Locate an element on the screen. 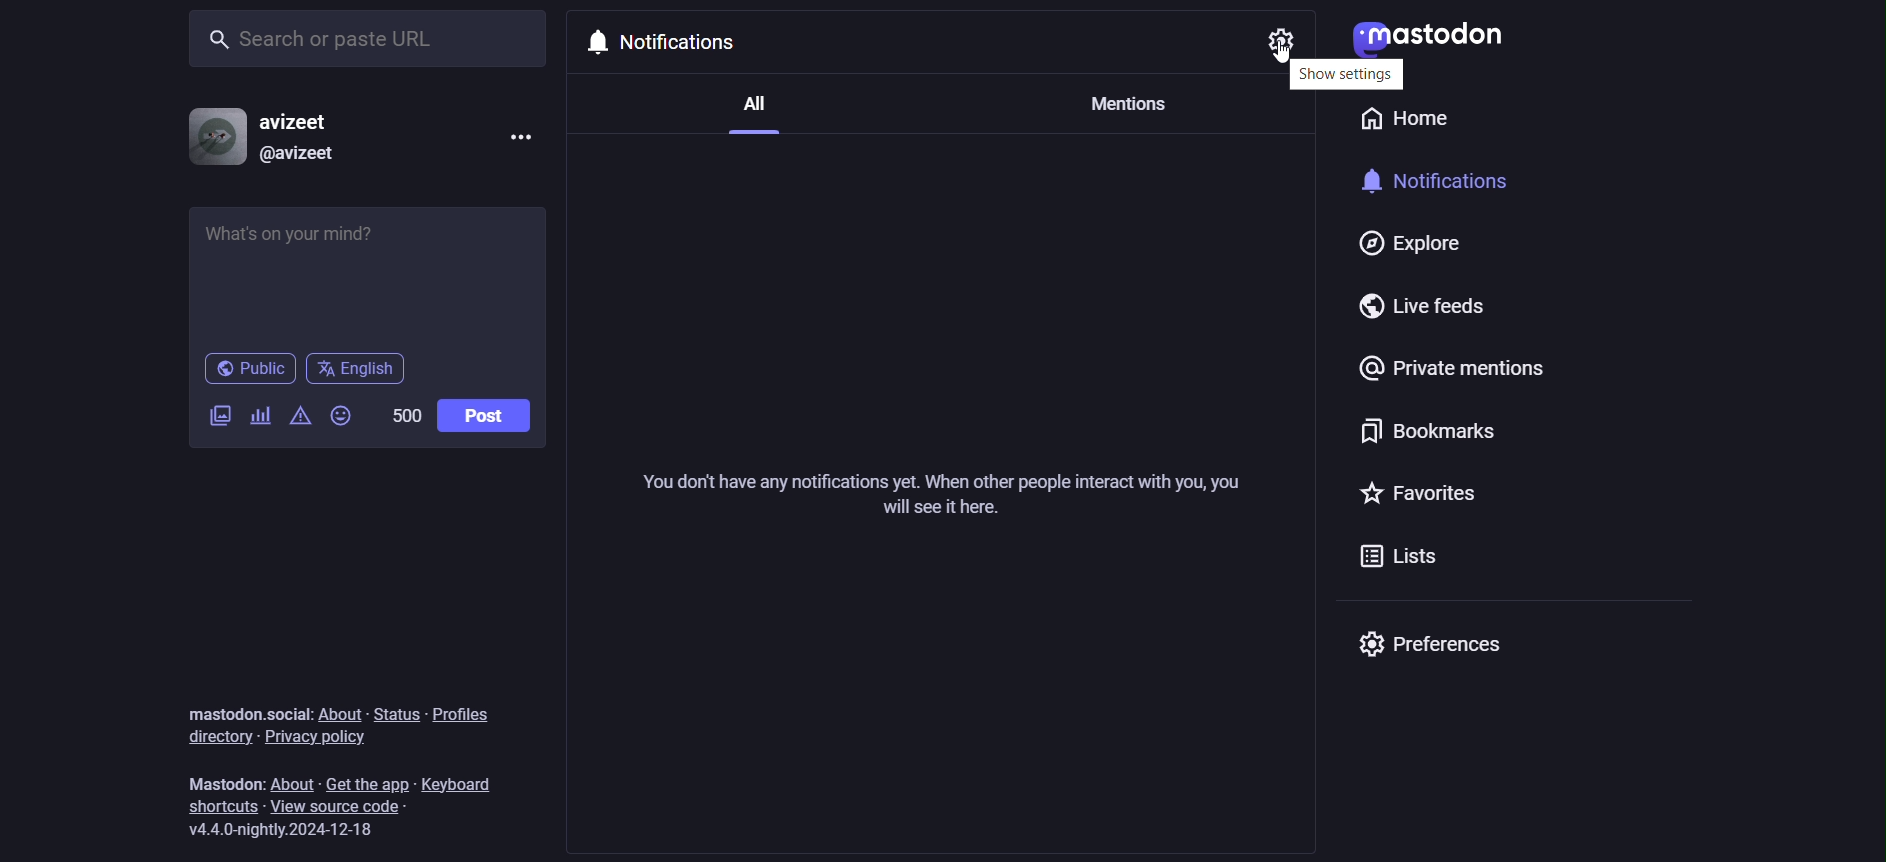 Image resolution: width=1886 pixels, height=862 pixels. You don't have any notifications yet. When other people interact with you, you will see it here. is located at coordinates (944, 495).